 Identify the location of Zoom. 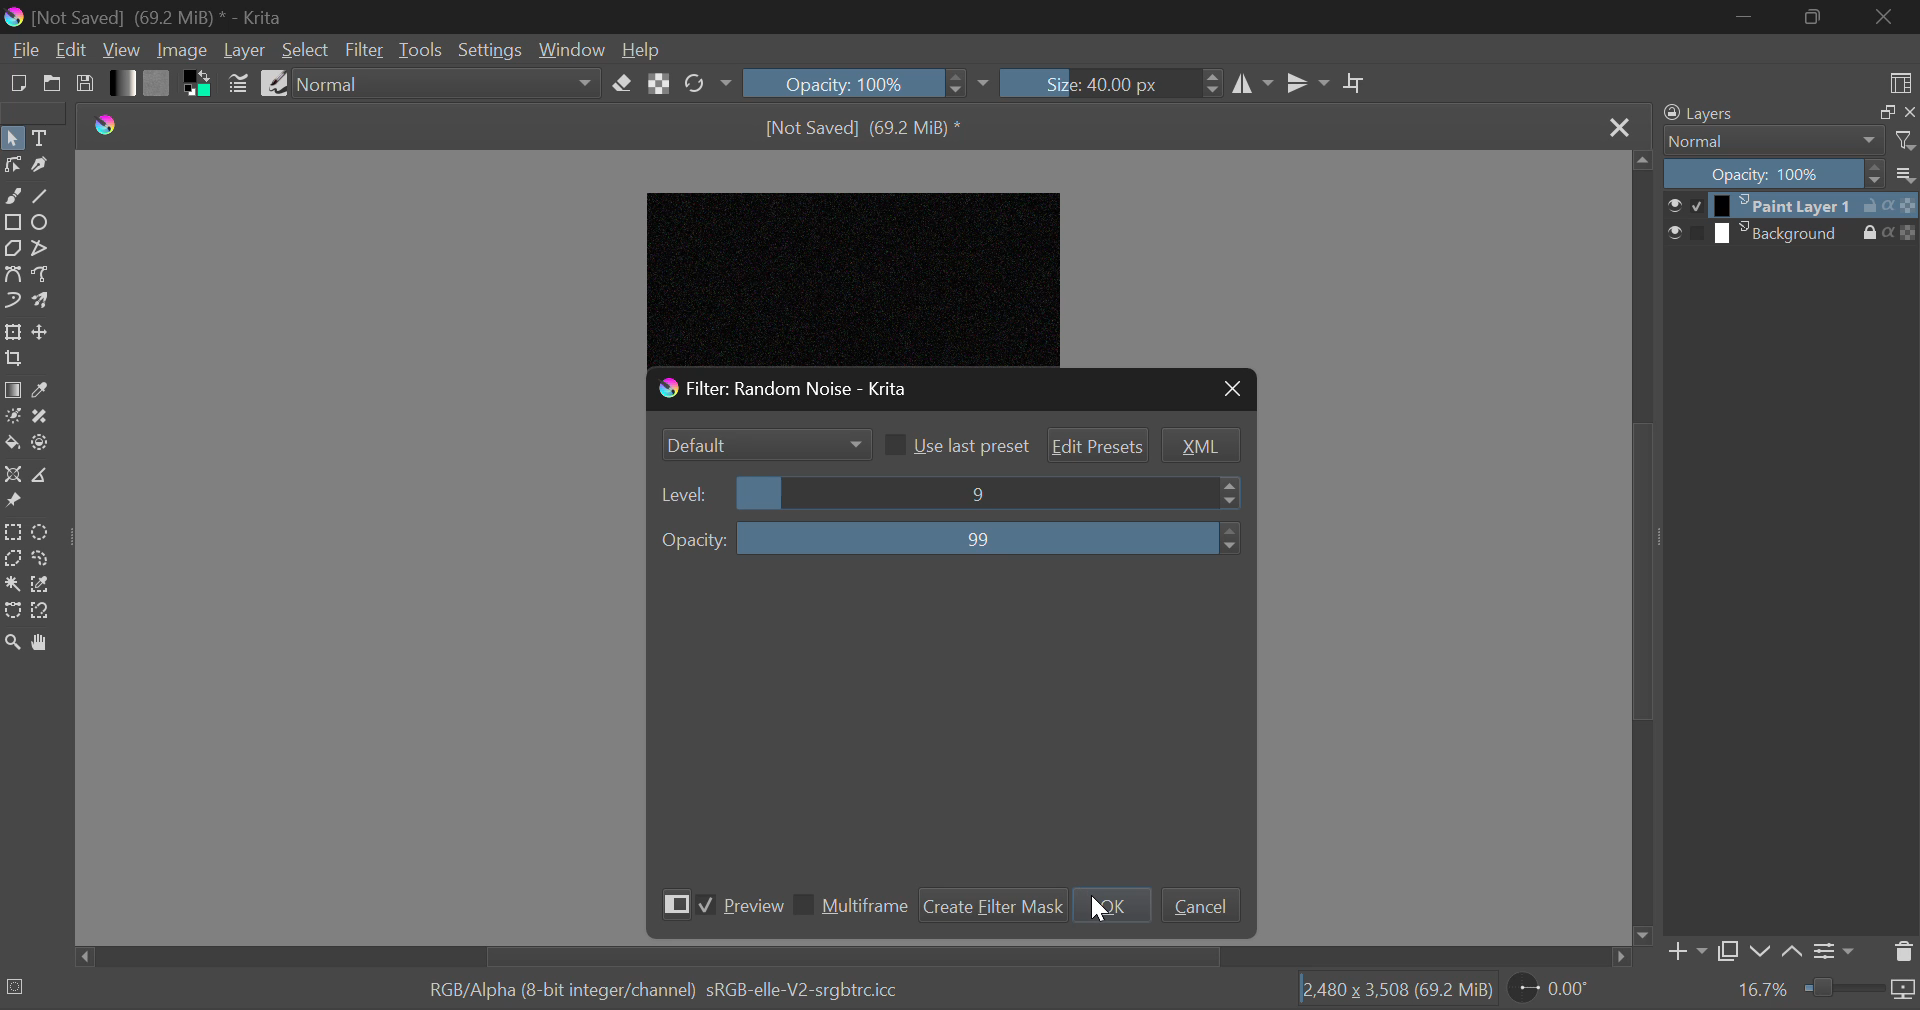
(1826, 992).